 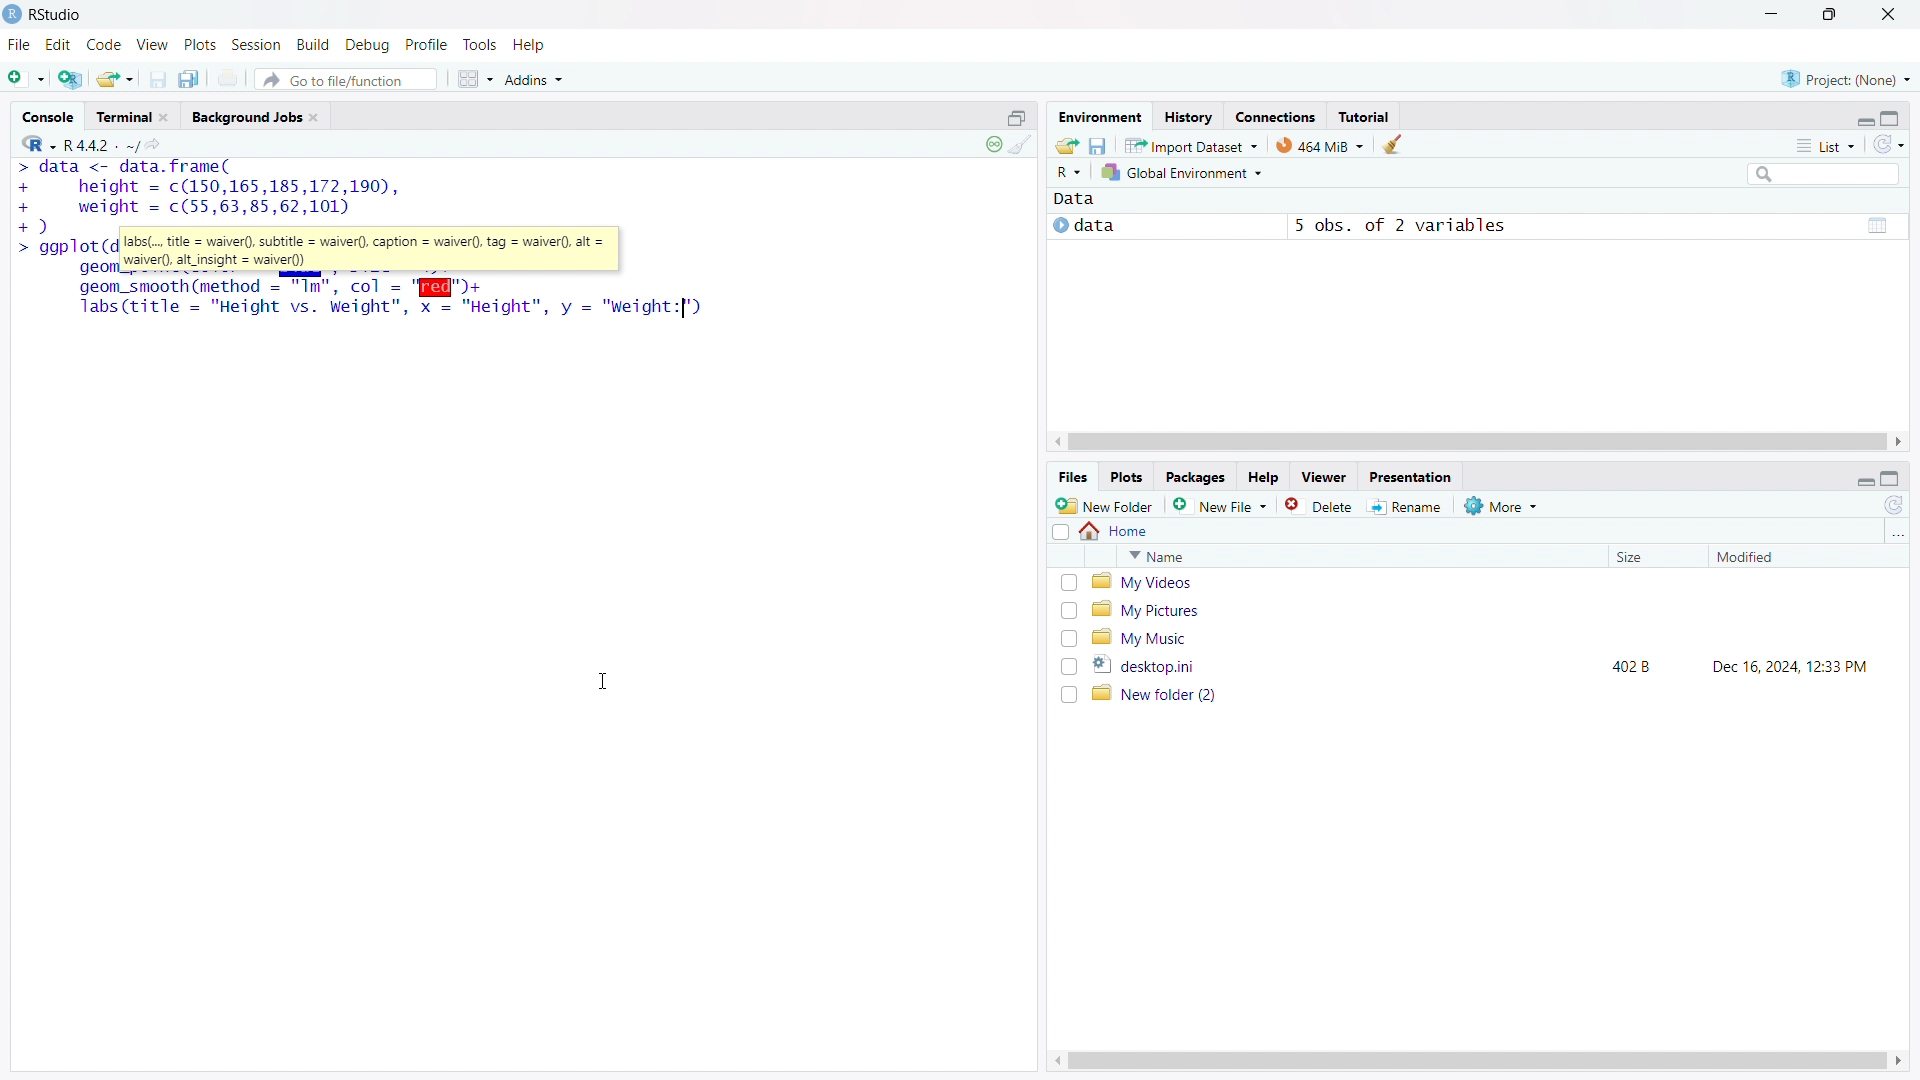 What do you see at coordinates (1412, 476) in the screenshot?
I see `presentation` at bounding box center [1412, 476].